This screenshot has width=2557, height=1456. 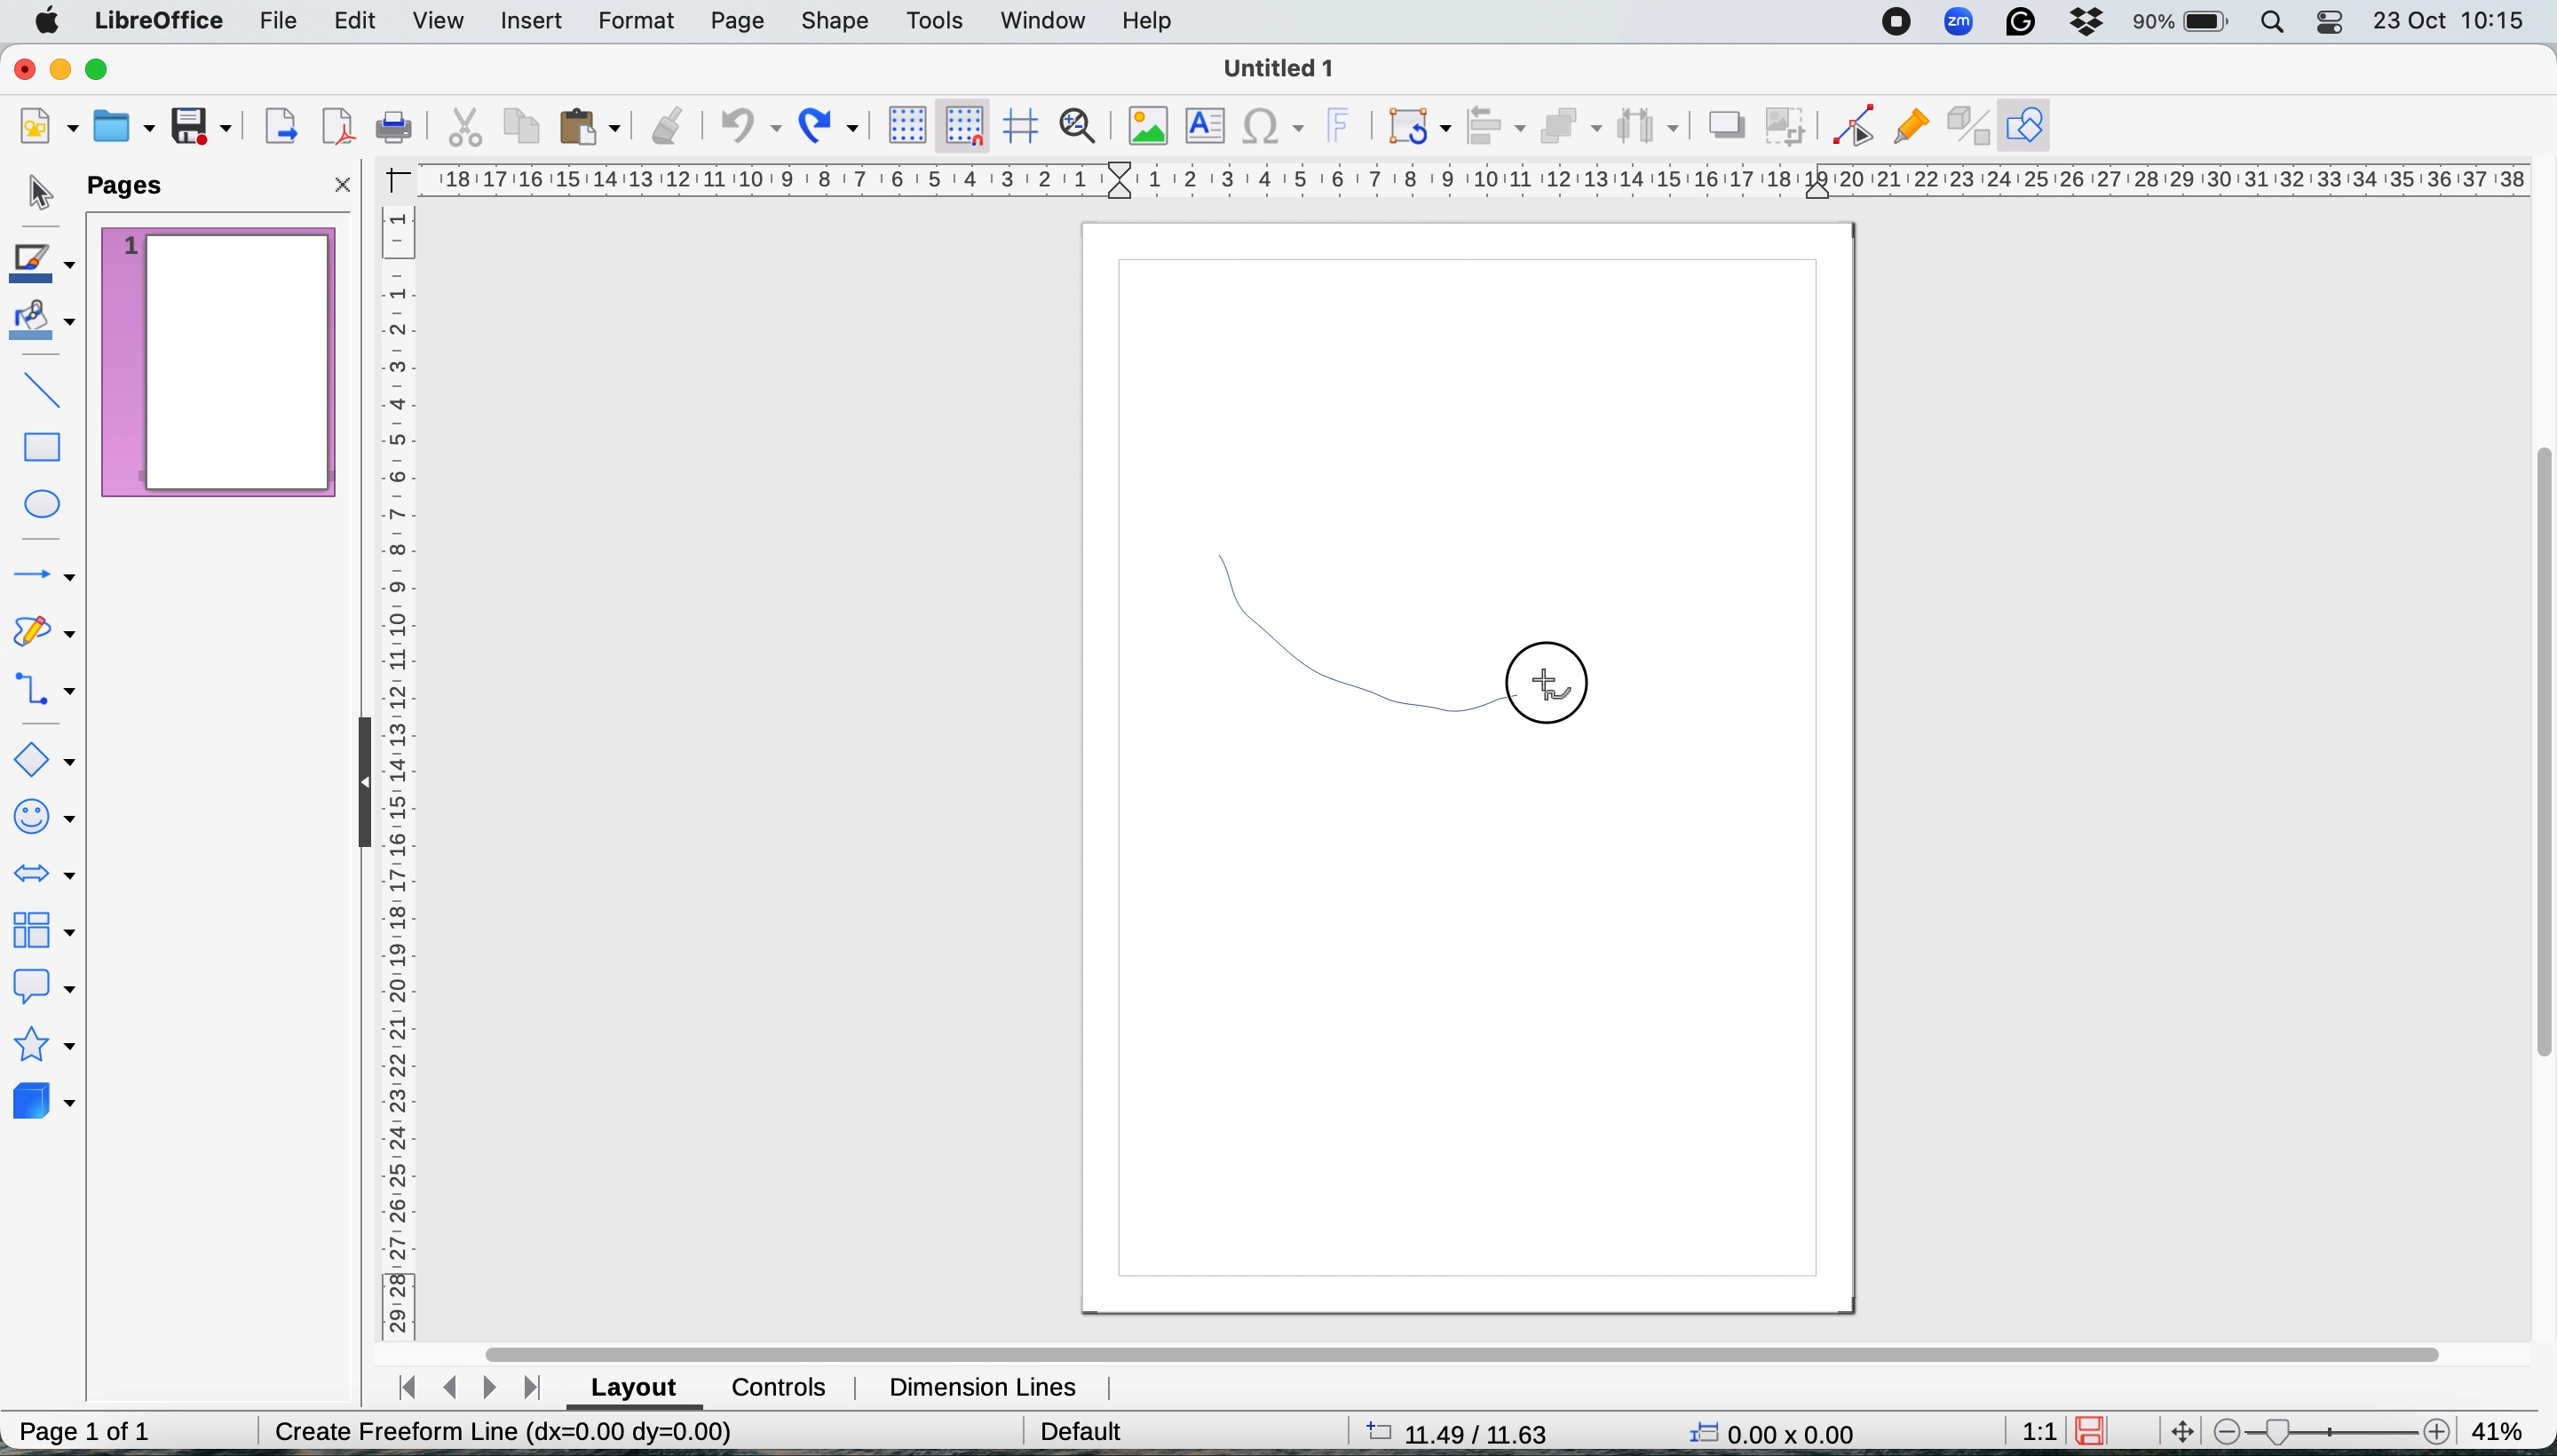 What do you see at coordinates (593, 128) in the screenshot?
I see `paste` at bounding box center [593, 128].